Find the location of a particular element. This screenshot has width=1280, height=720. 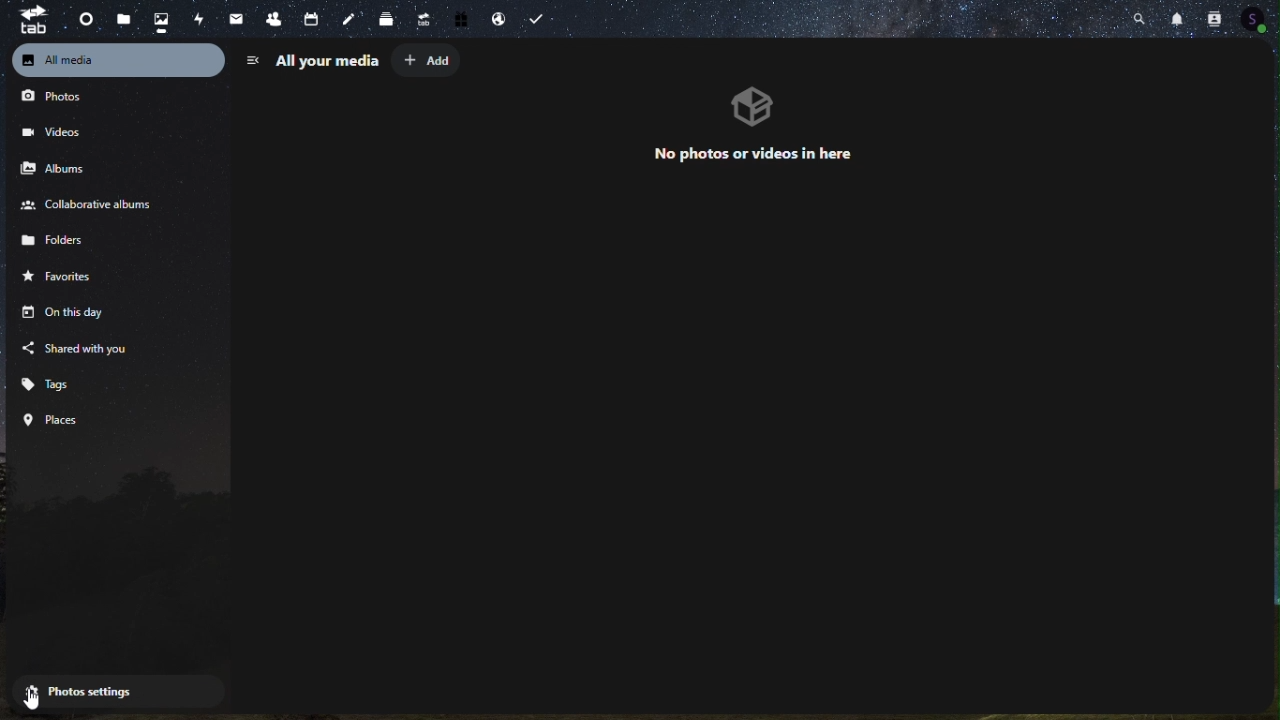

Photos is located at coordinates (61, 100).